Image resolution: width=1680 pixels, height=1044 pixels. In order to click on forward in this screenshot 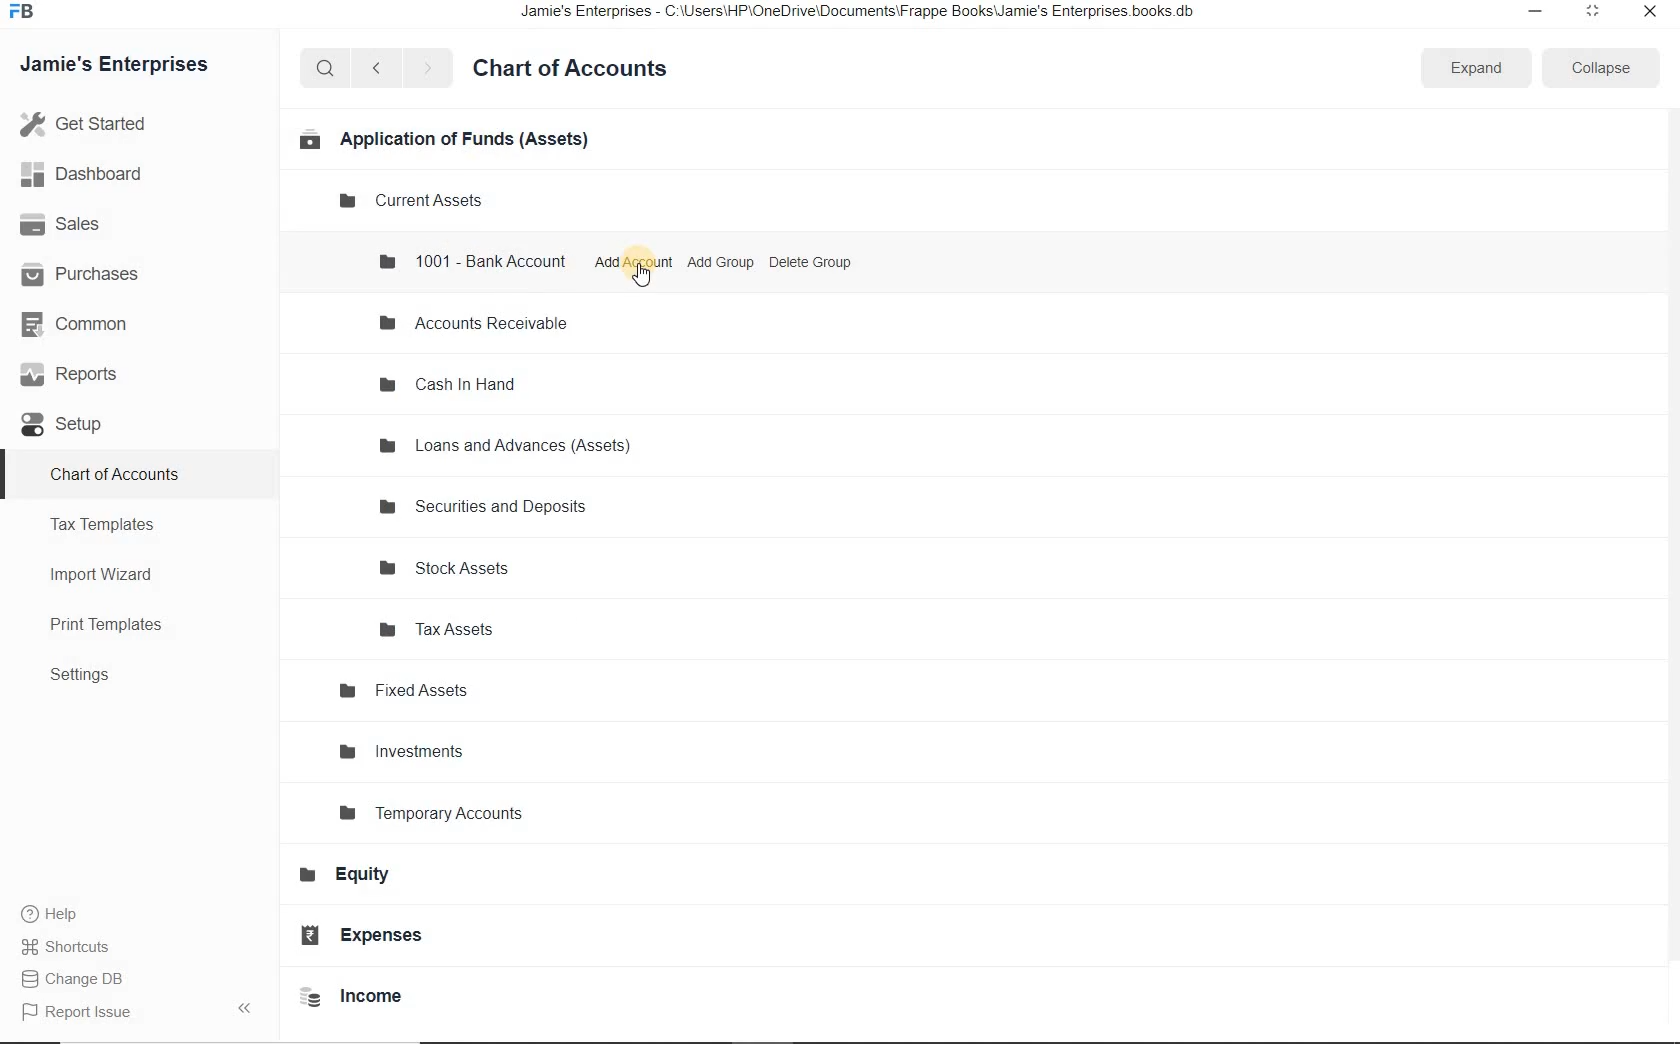, I will do `click(429, 68)`.